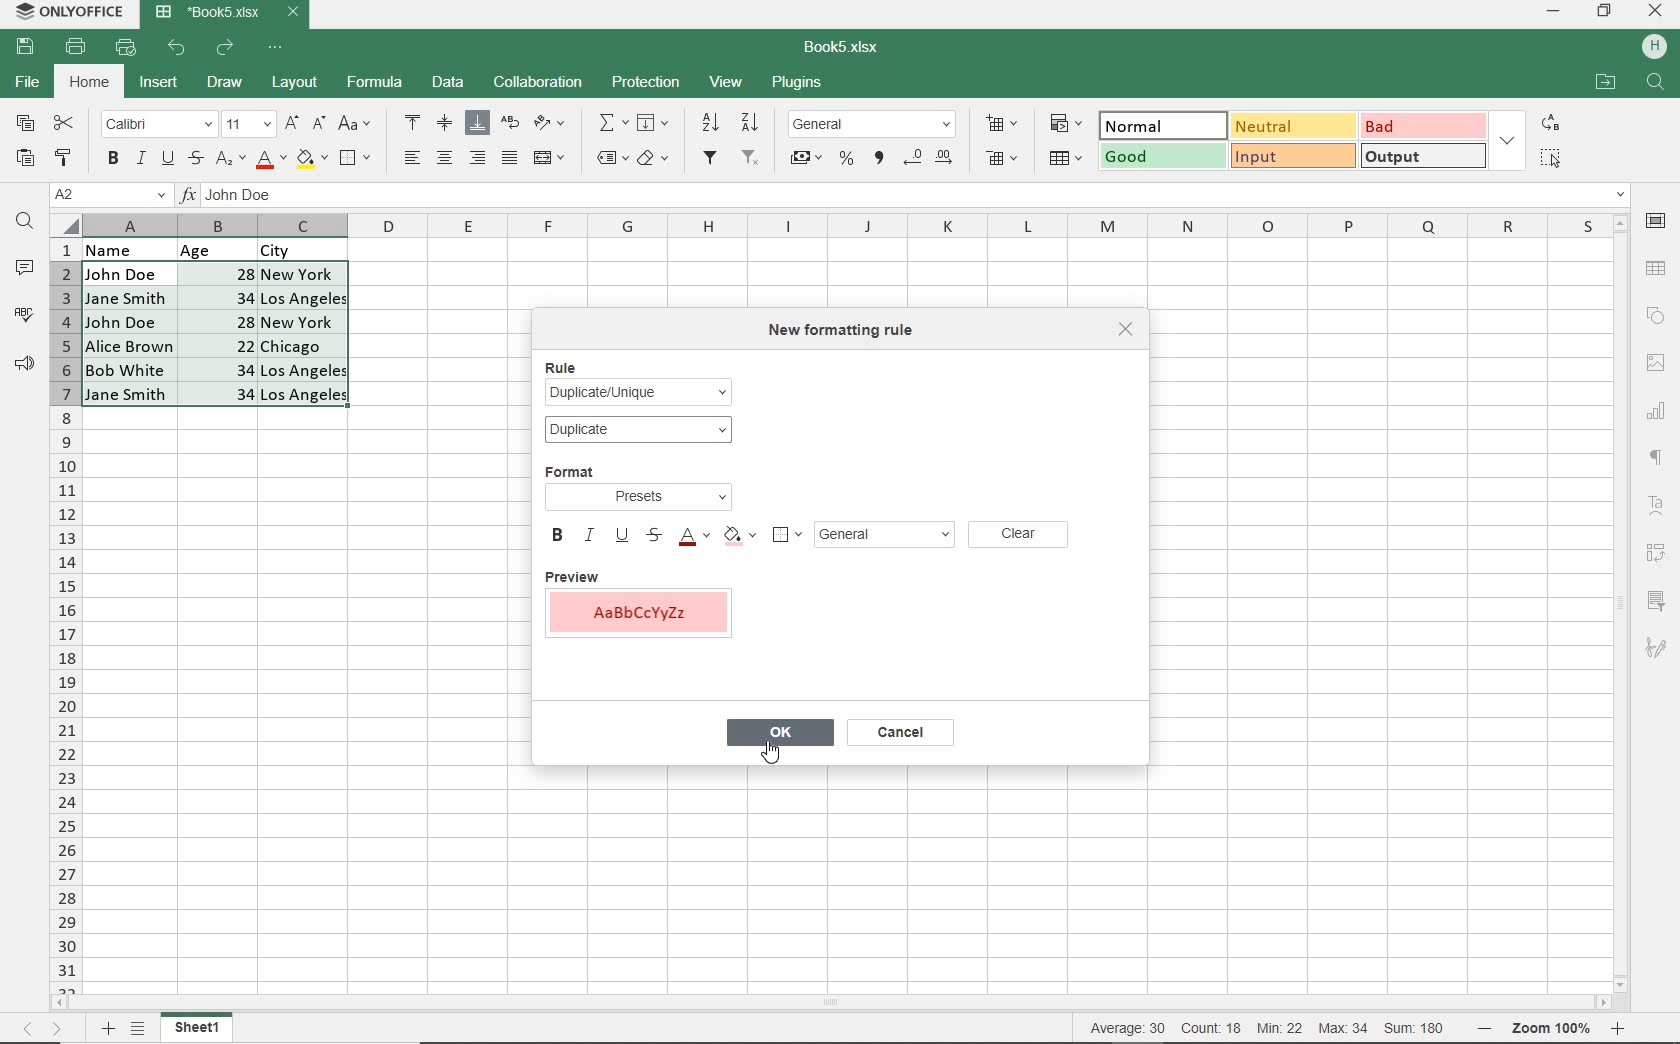 This screenshot has width=1680, height=1044. I want to click on UNDO, so click(179, 48).